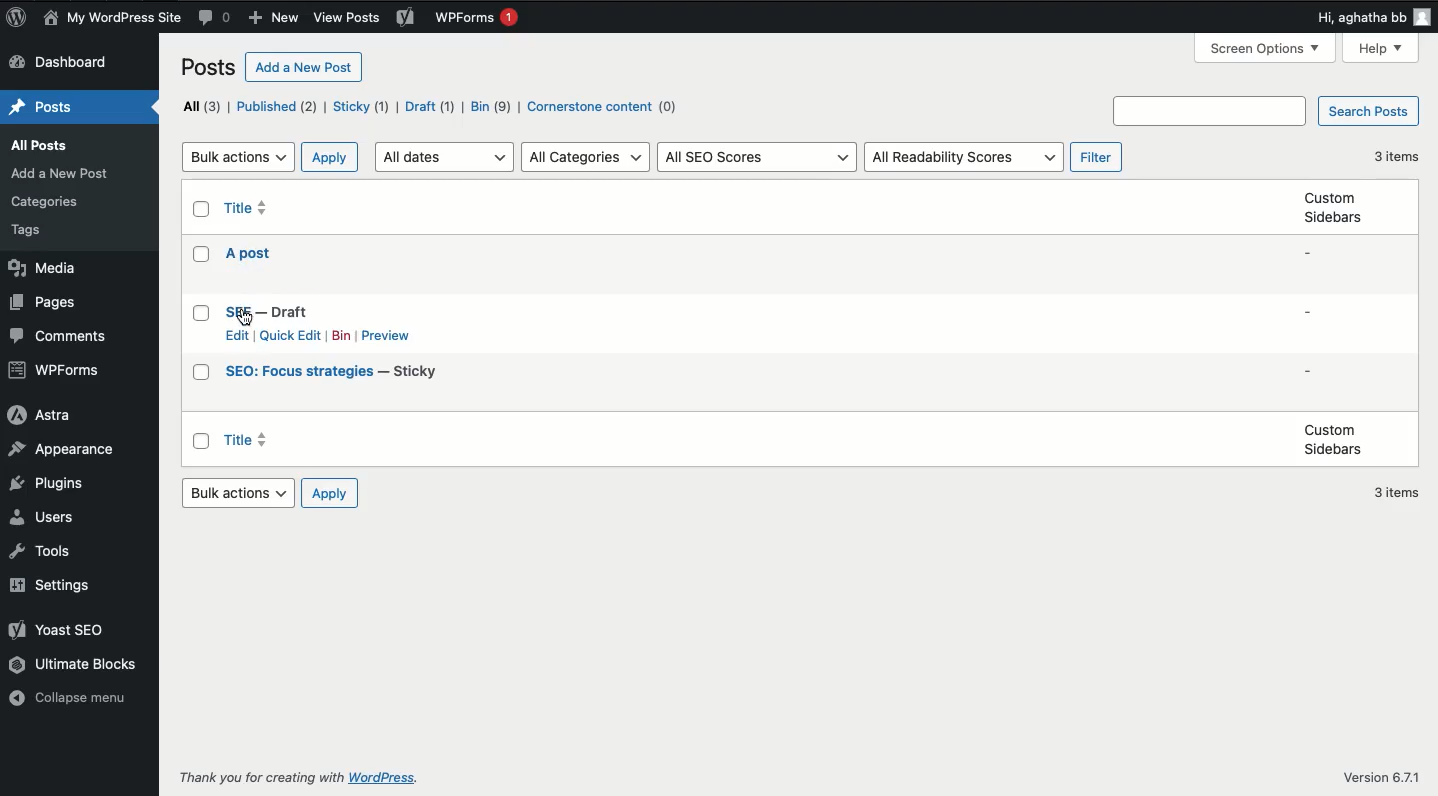  What do you see at coordinates (1212, 113) in the screenshot?
I see `Search` at bounding box center [1212, 113].